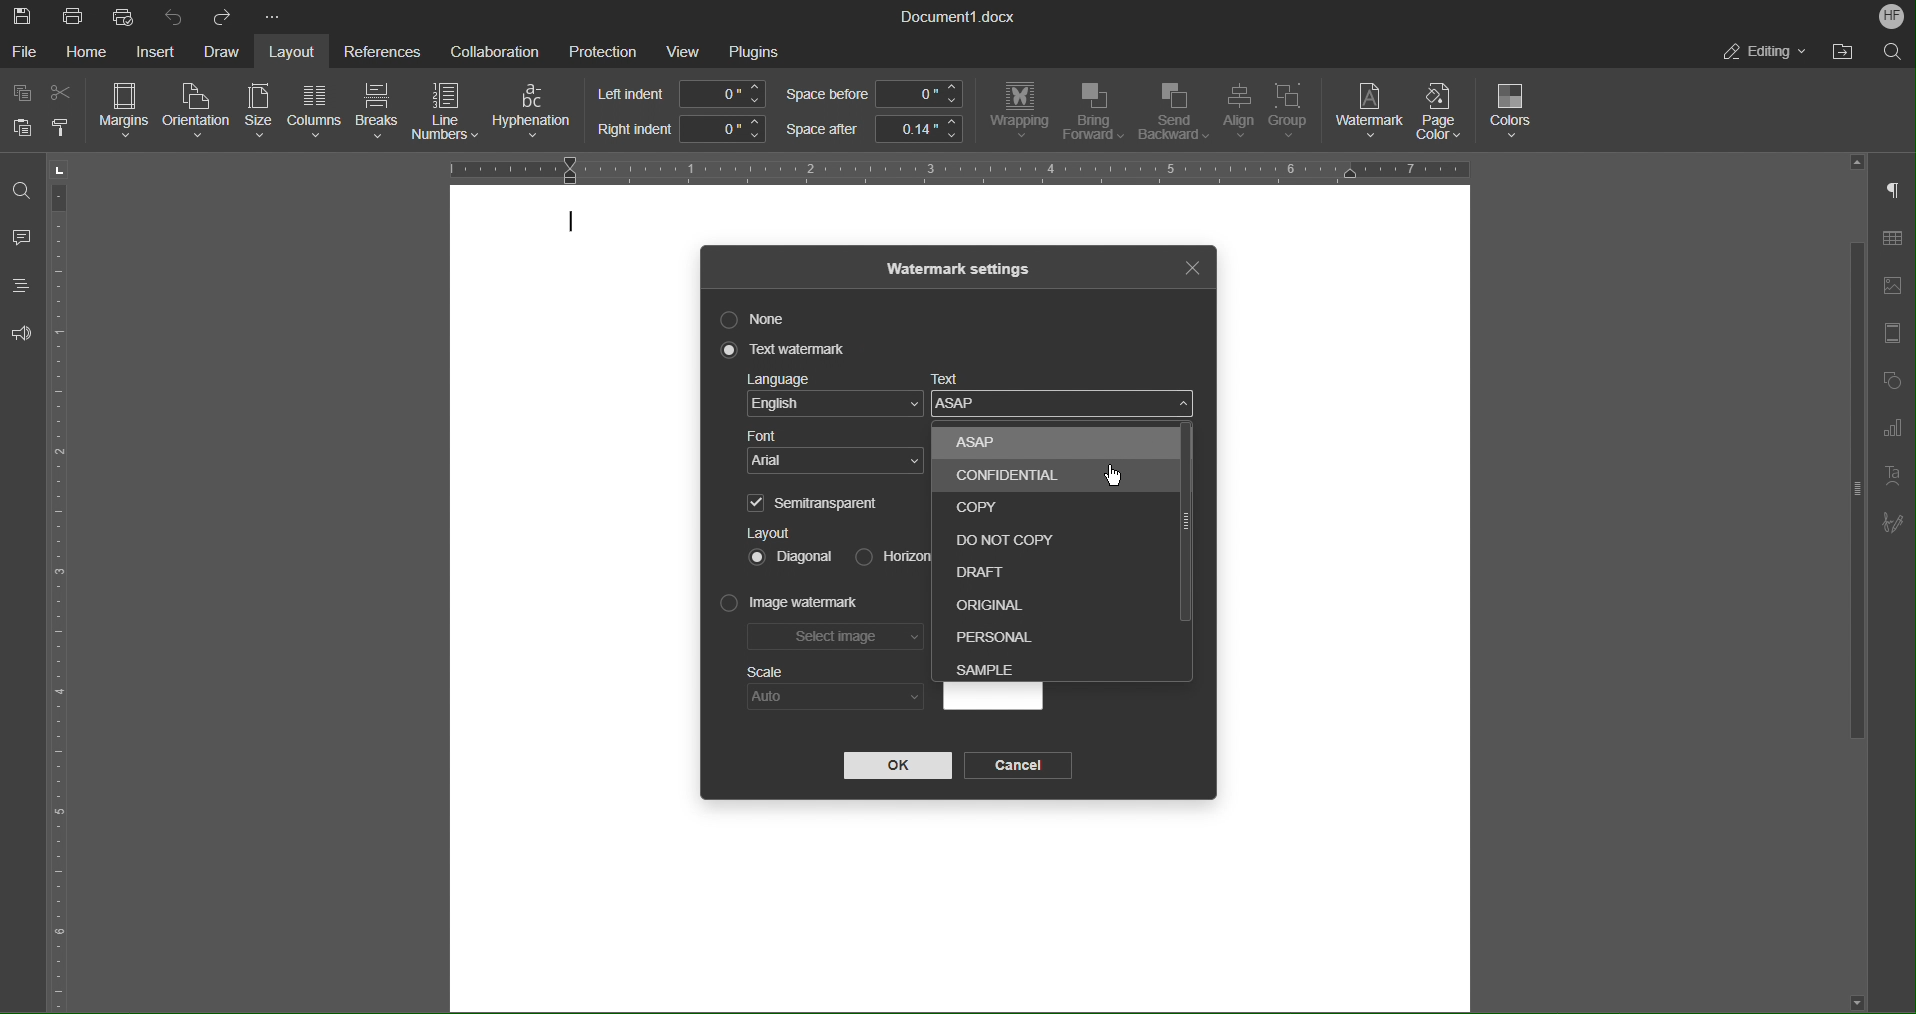 The image size is (1916, 1014). Describe the element at coordinates (198, 112) in the screenshot. I see `Orientation` at that location.